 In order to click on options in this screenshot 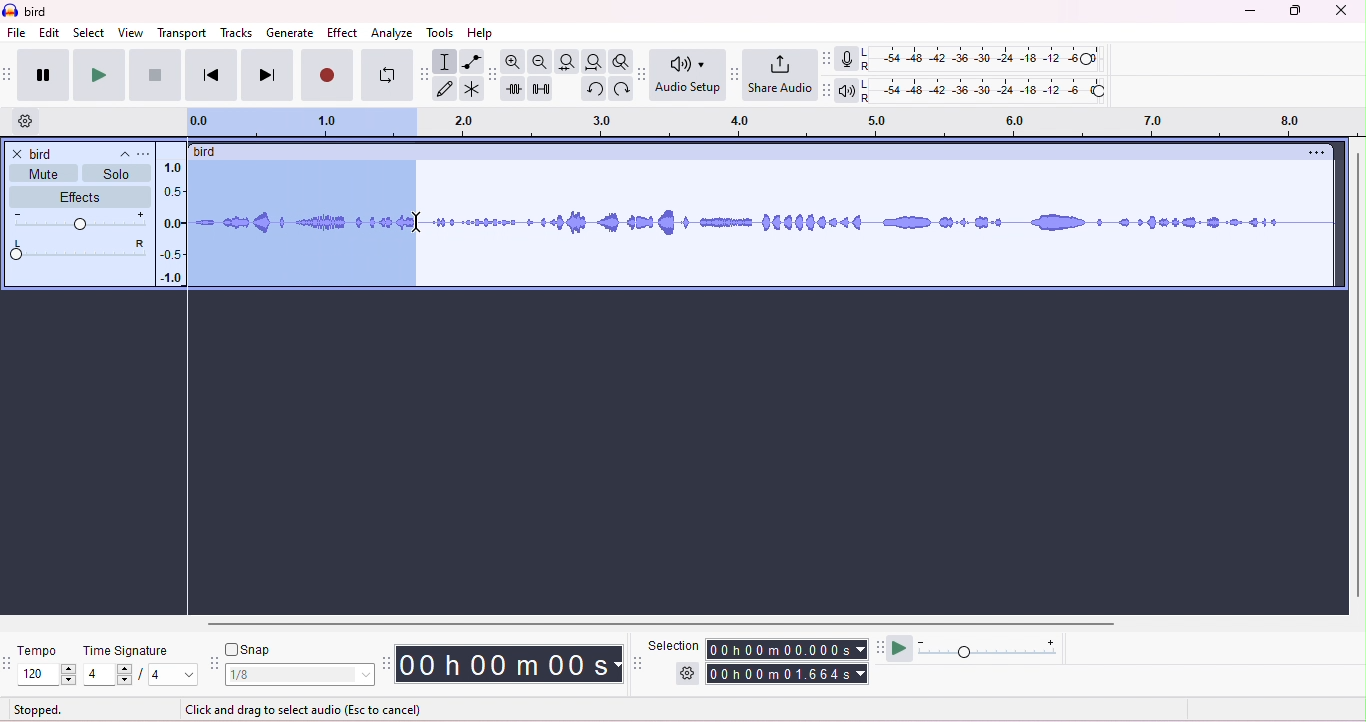, I will do `click(1313, 154)`.